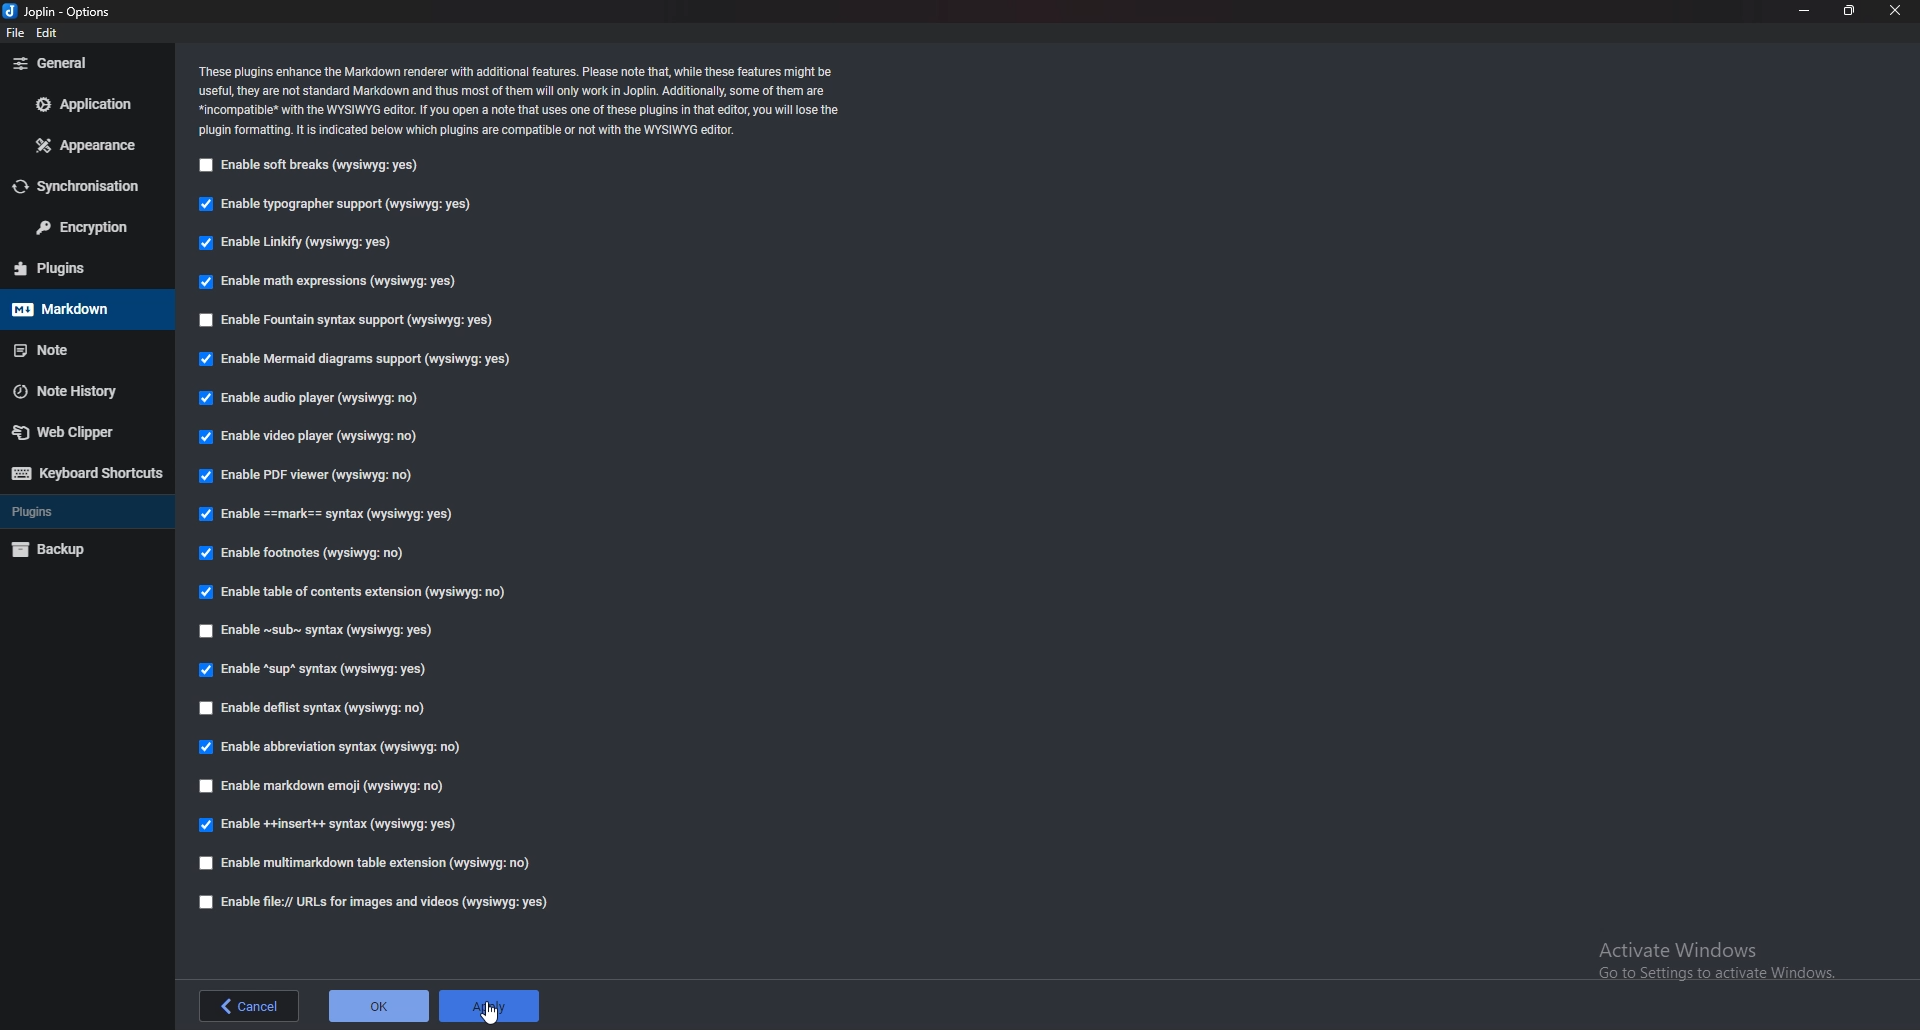 The height and width of the screenshot is (1030, 1920). Describe the element at coordinates (494, 1013) in the screenshot. I see `cursor` at that location.